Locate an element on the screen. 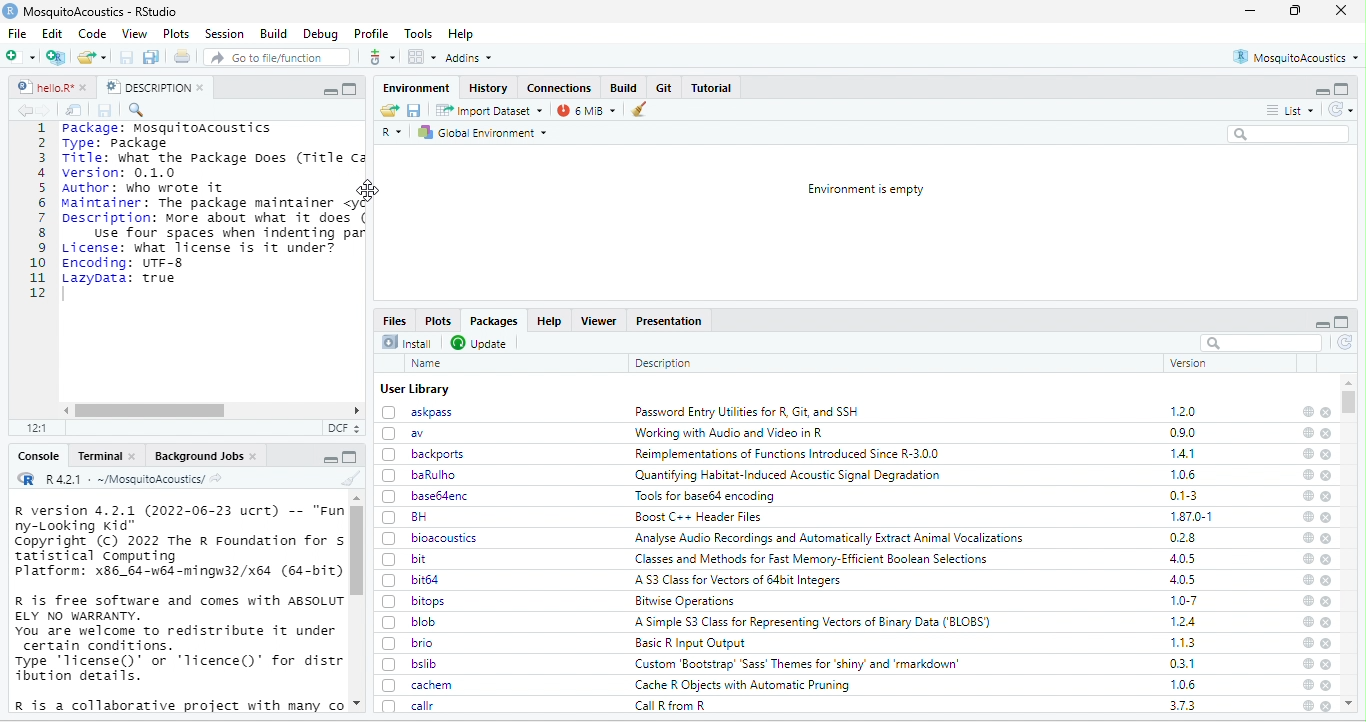 This screenshot has width=1366, height=722. DCF is located at coordinates (344, 429).